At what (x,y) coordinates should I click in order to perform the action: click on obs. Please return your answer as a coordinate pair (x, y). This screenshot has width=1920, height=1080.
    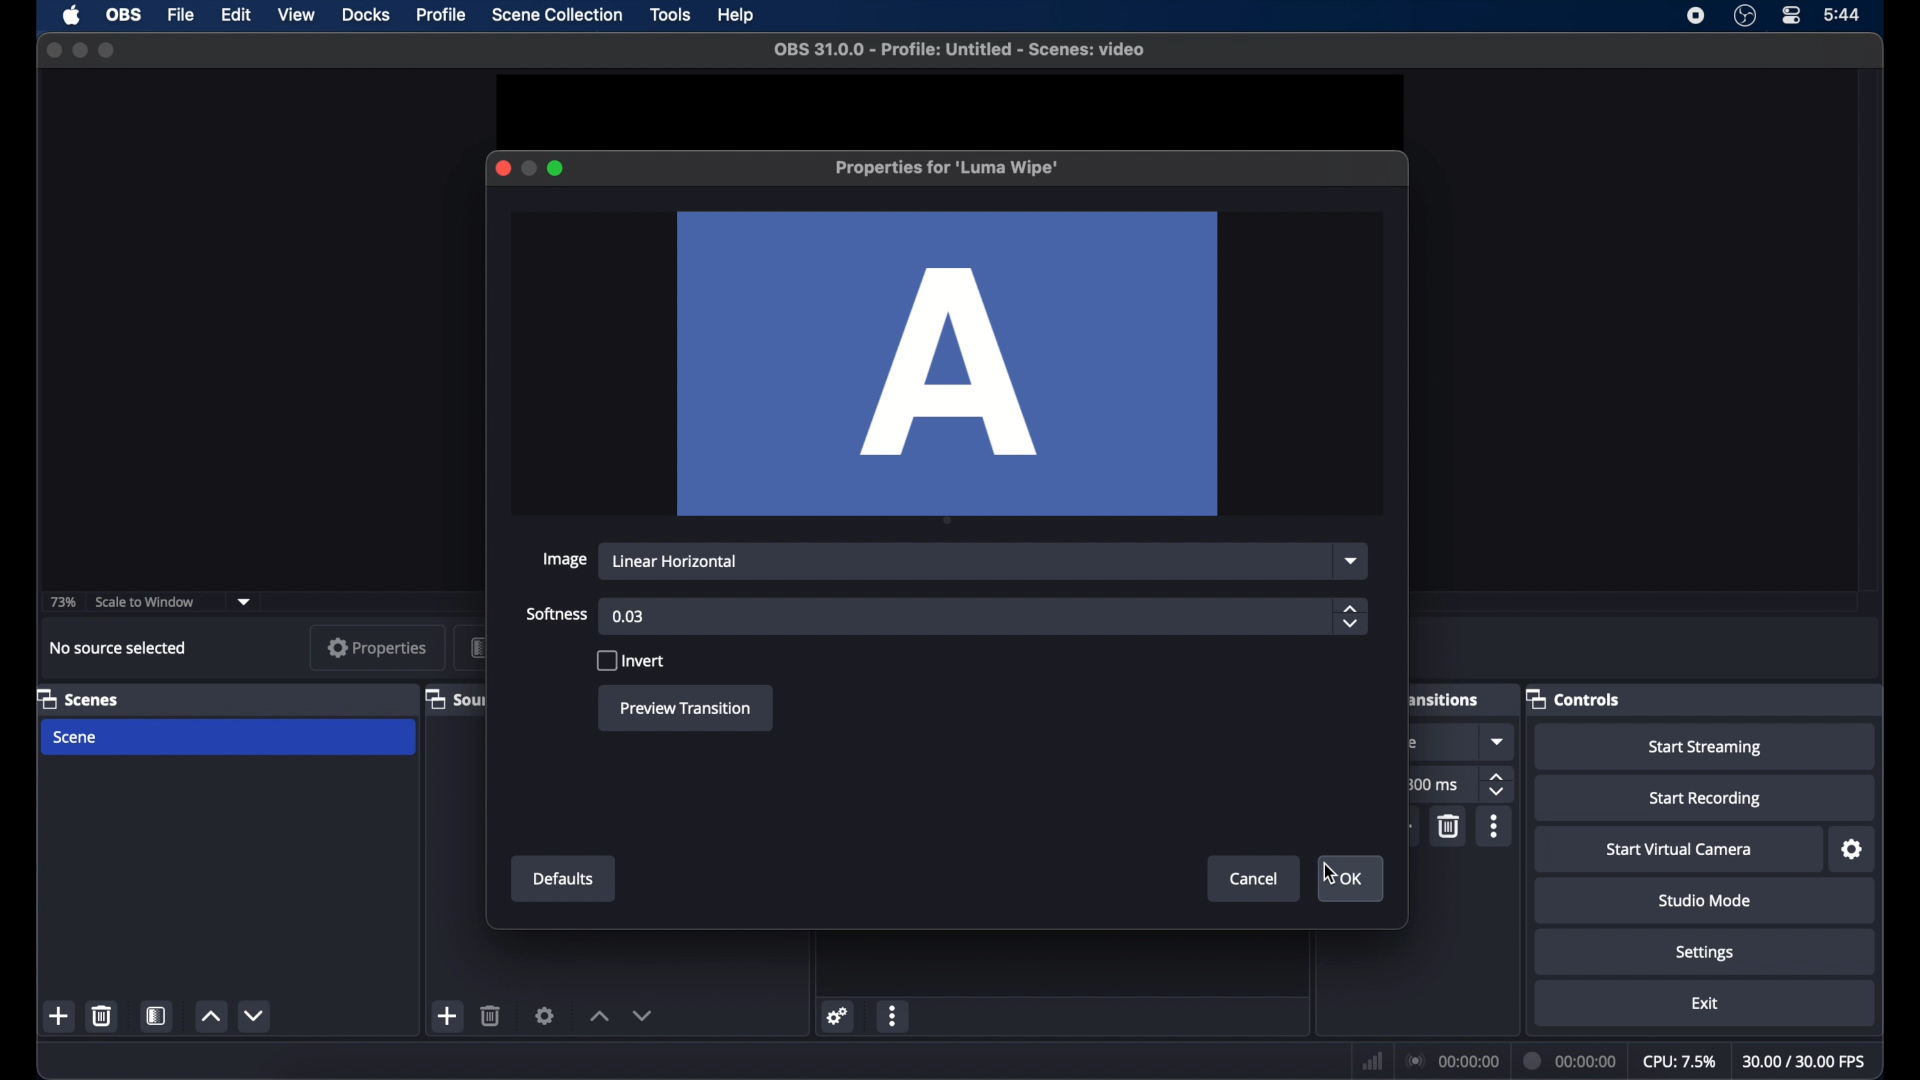
    Looking at the image, I should click on (124, 14).